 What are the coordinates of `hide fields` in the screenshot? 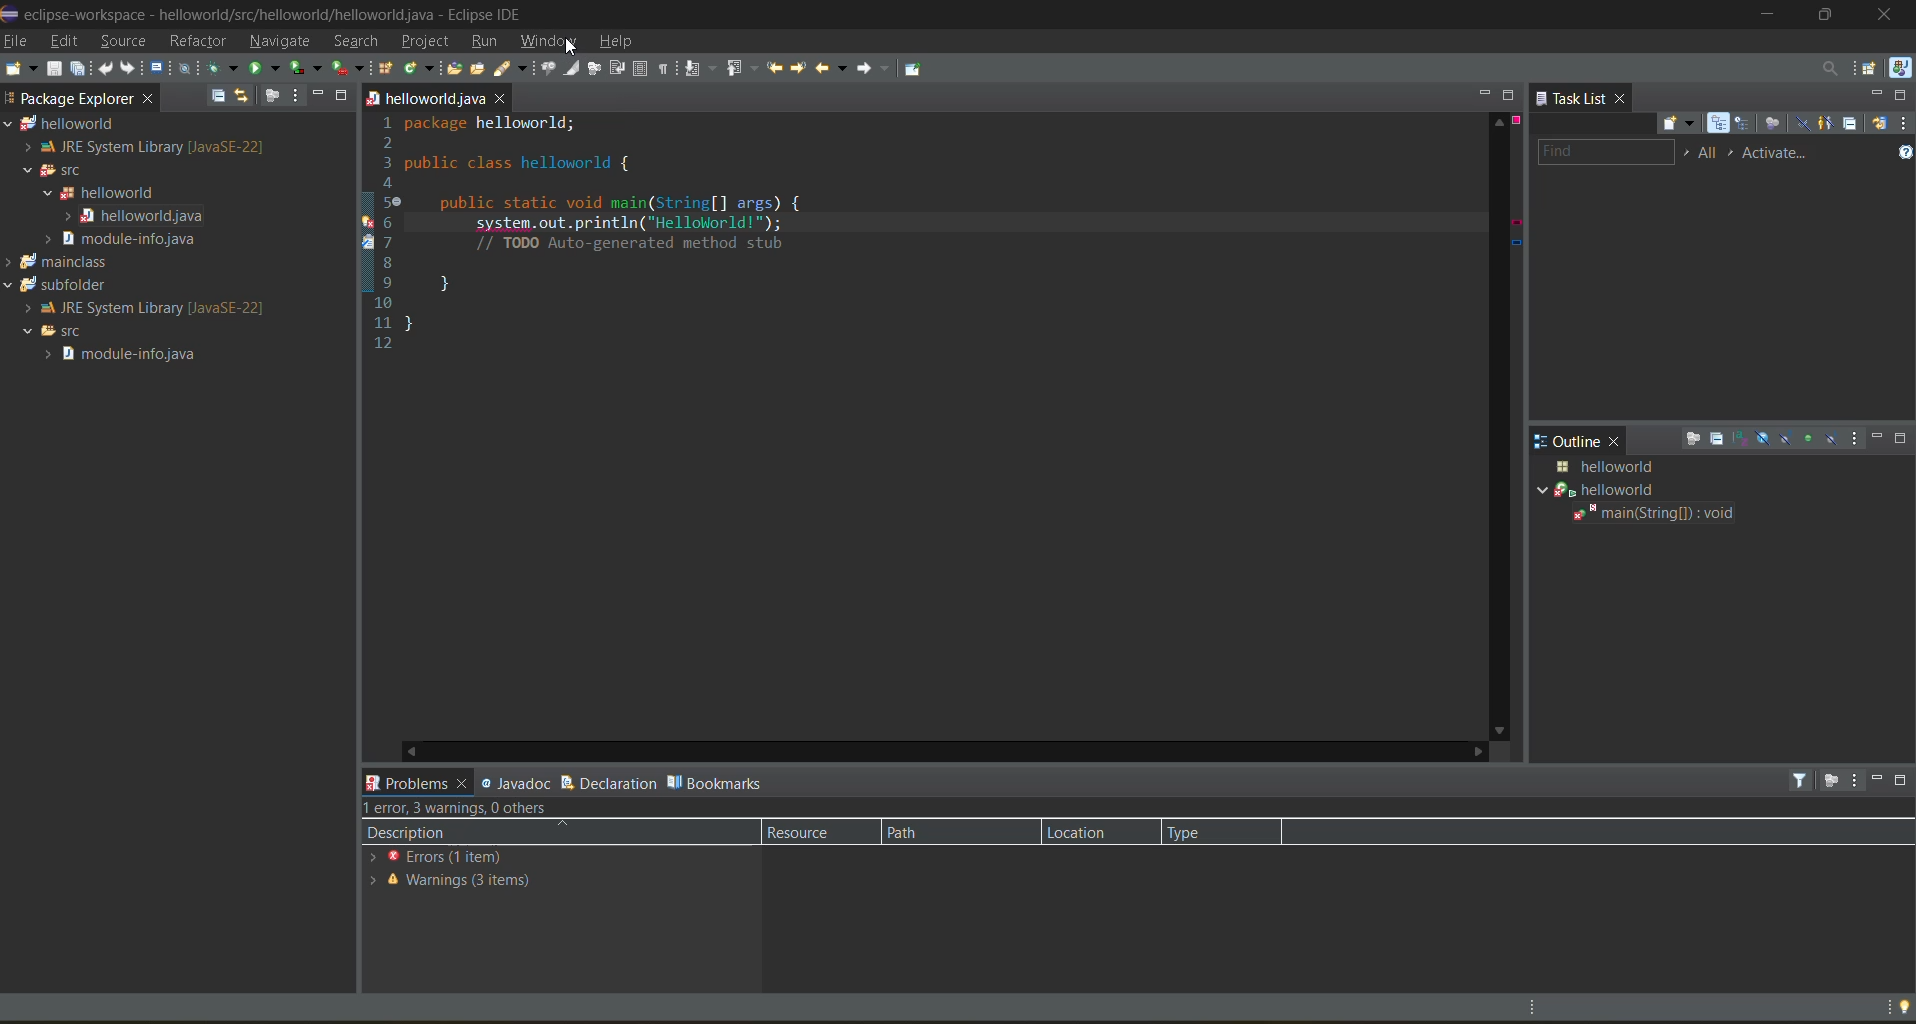 It's located at (1769, 440).